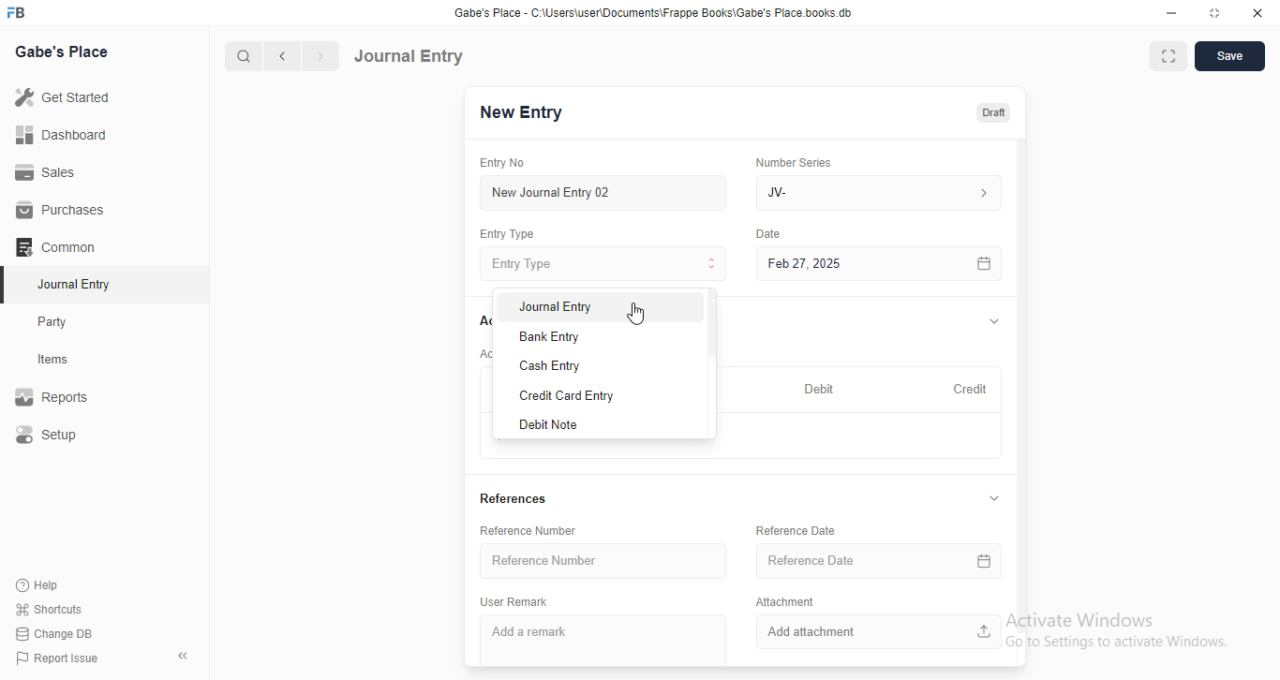 This screenshot has height=680, width=1280. What do you see at coordinates (55, 360) in the screenshot?
I see `Items` at bounding box center [55, 360].